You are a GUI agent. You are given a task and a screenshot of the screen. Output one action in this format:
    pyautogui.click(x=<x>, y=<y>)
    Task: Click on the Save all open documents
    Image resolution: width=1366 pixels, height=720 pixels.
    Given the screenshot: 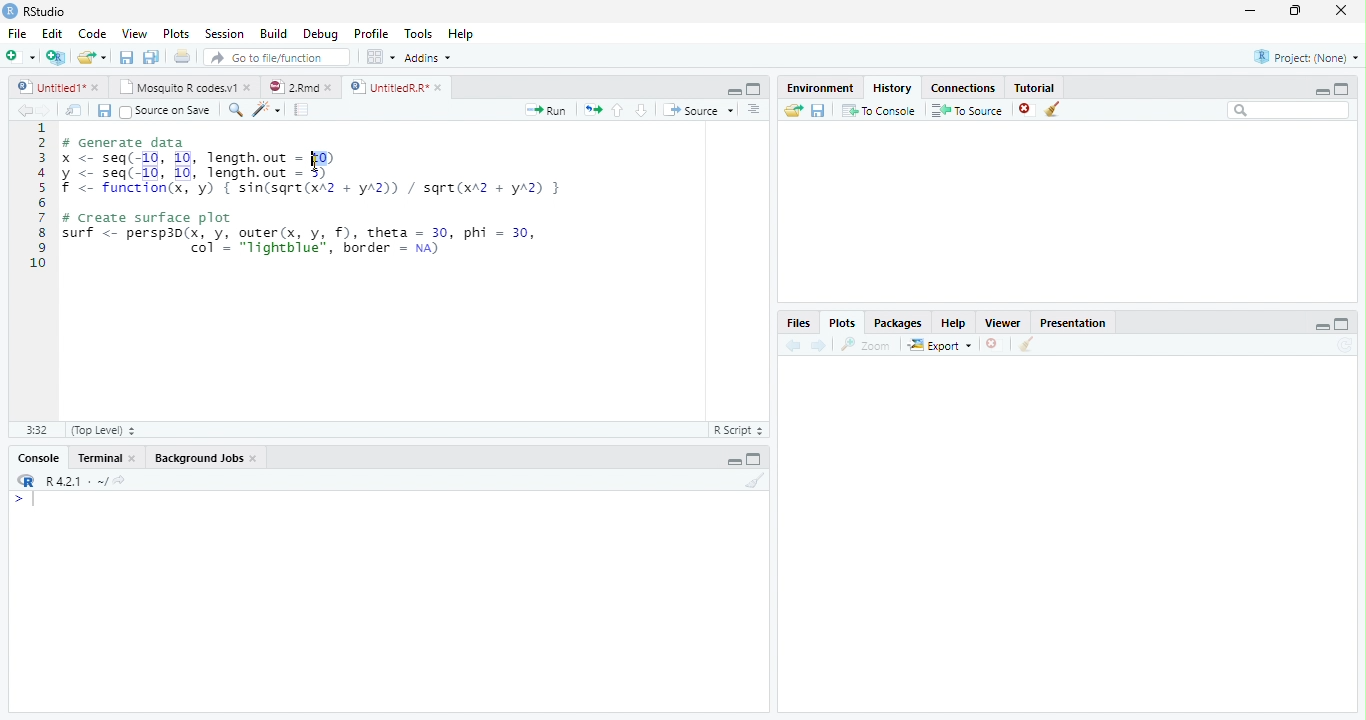 What is the action you would take?
    pyautogui.click(x=150, y=56)
    